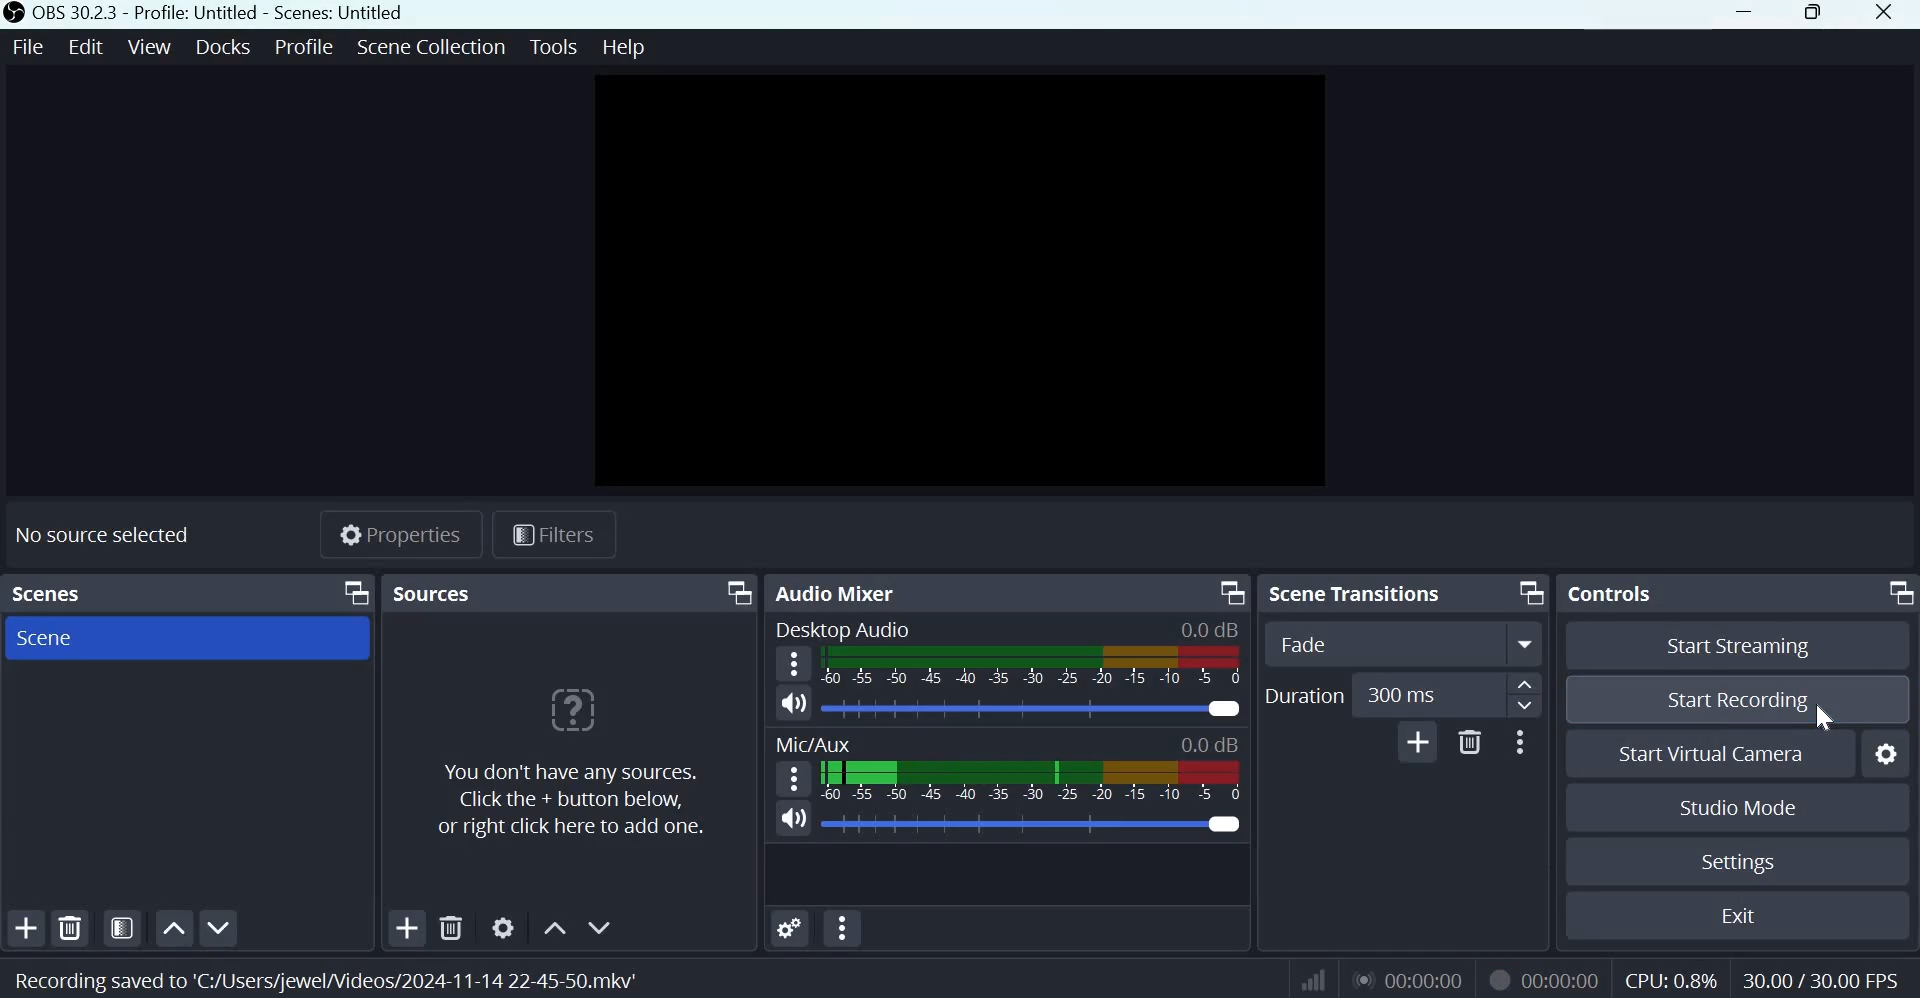 The height and width of the screenshot is (998, 1920). What do you see at coordinates (1714, 754) in the screenshot?
I see `Start Virtual Camera` at bounding box center [1714, 754].